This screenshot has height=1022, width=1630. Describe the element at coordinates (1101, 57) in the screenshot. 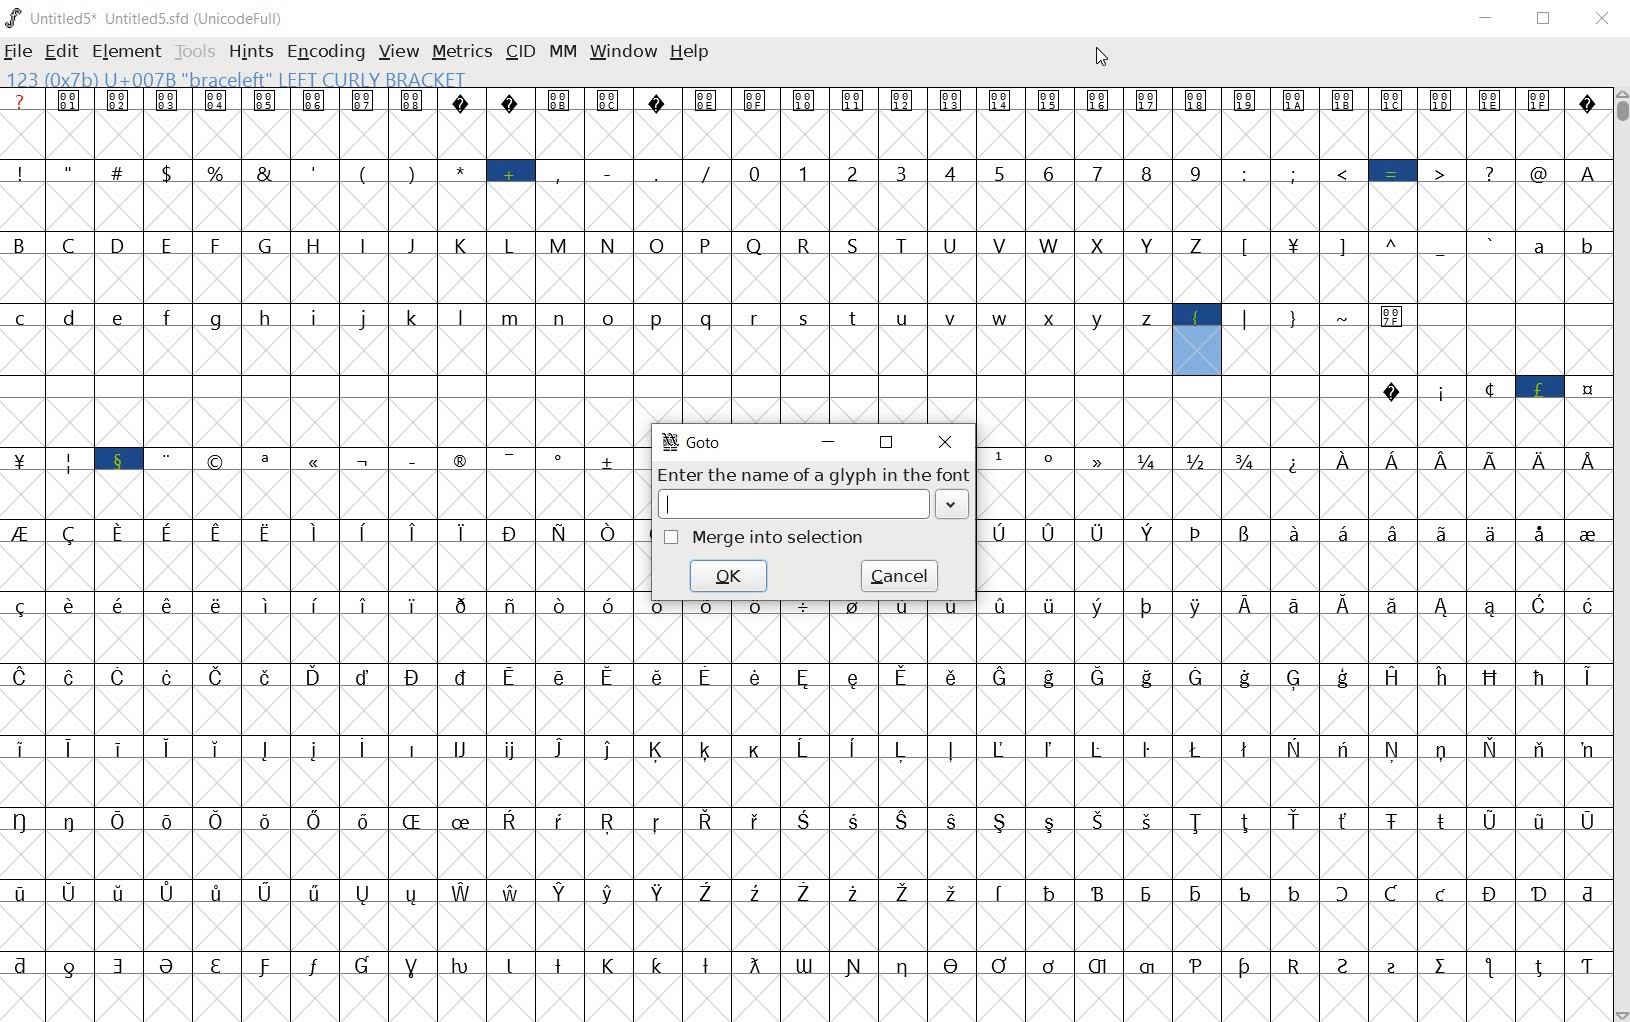

I see `CURSOR` at that location.